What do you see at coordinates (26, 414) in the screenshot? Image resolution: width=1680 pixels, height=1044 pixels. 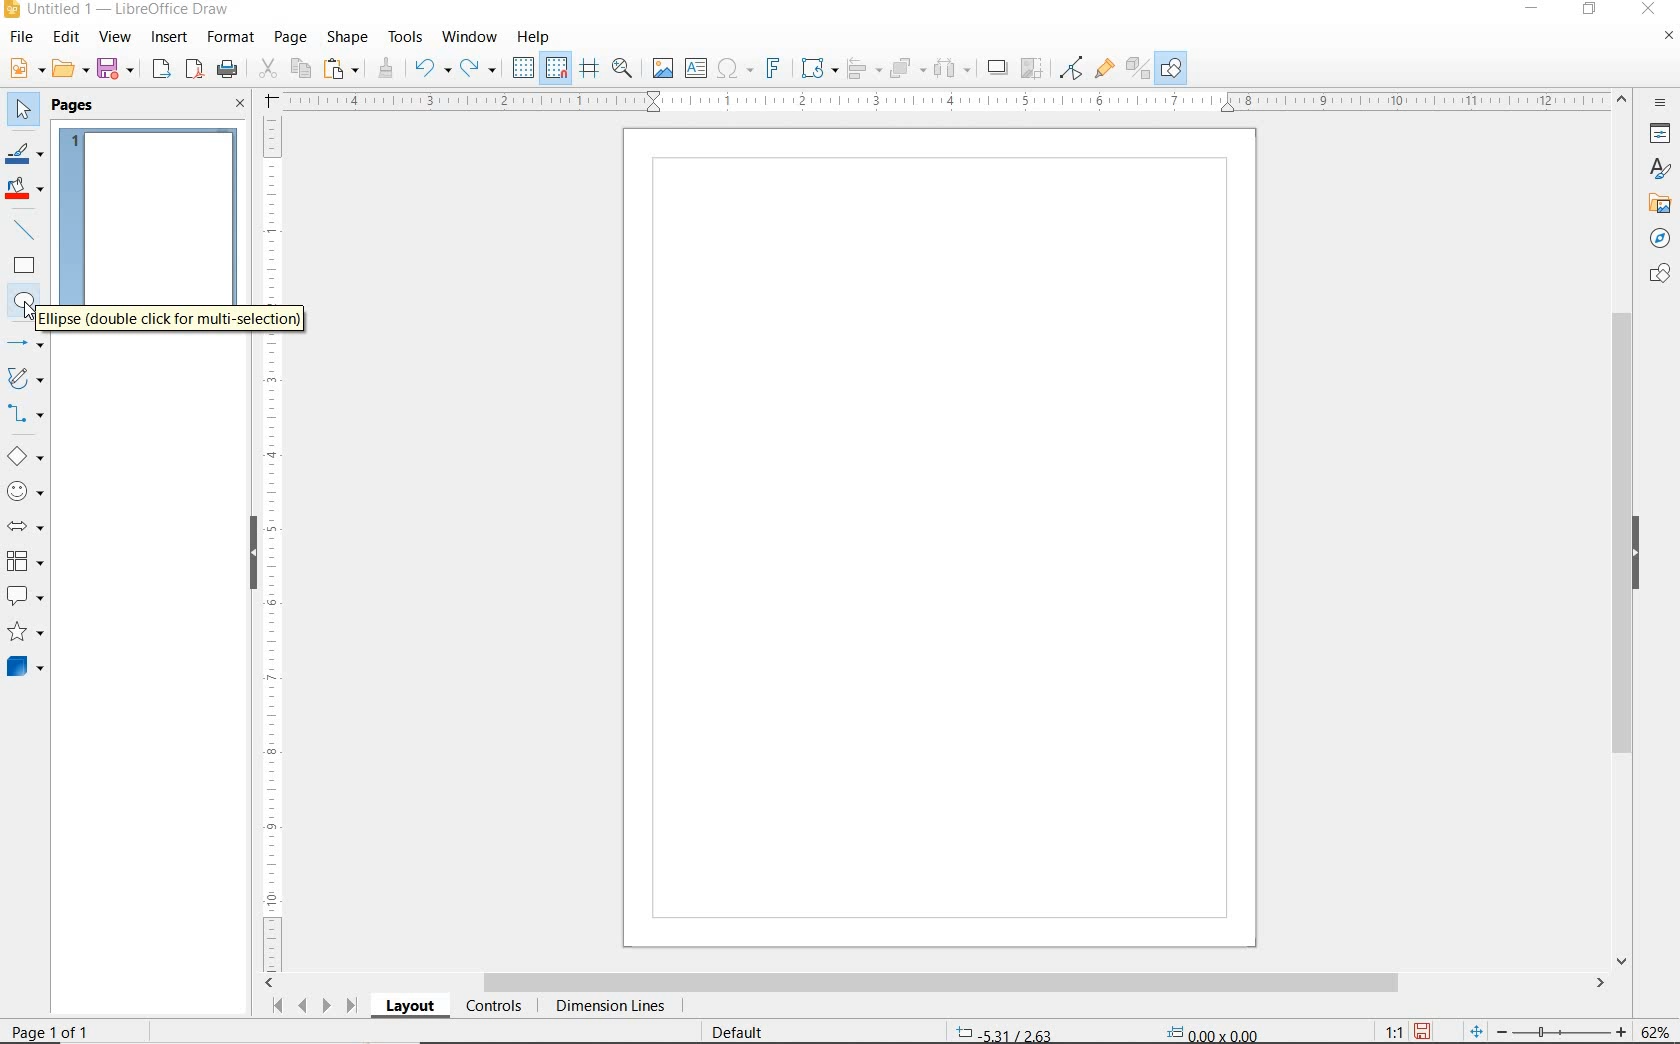 I see `CONNECTORS` at bounding box center [26, 414].